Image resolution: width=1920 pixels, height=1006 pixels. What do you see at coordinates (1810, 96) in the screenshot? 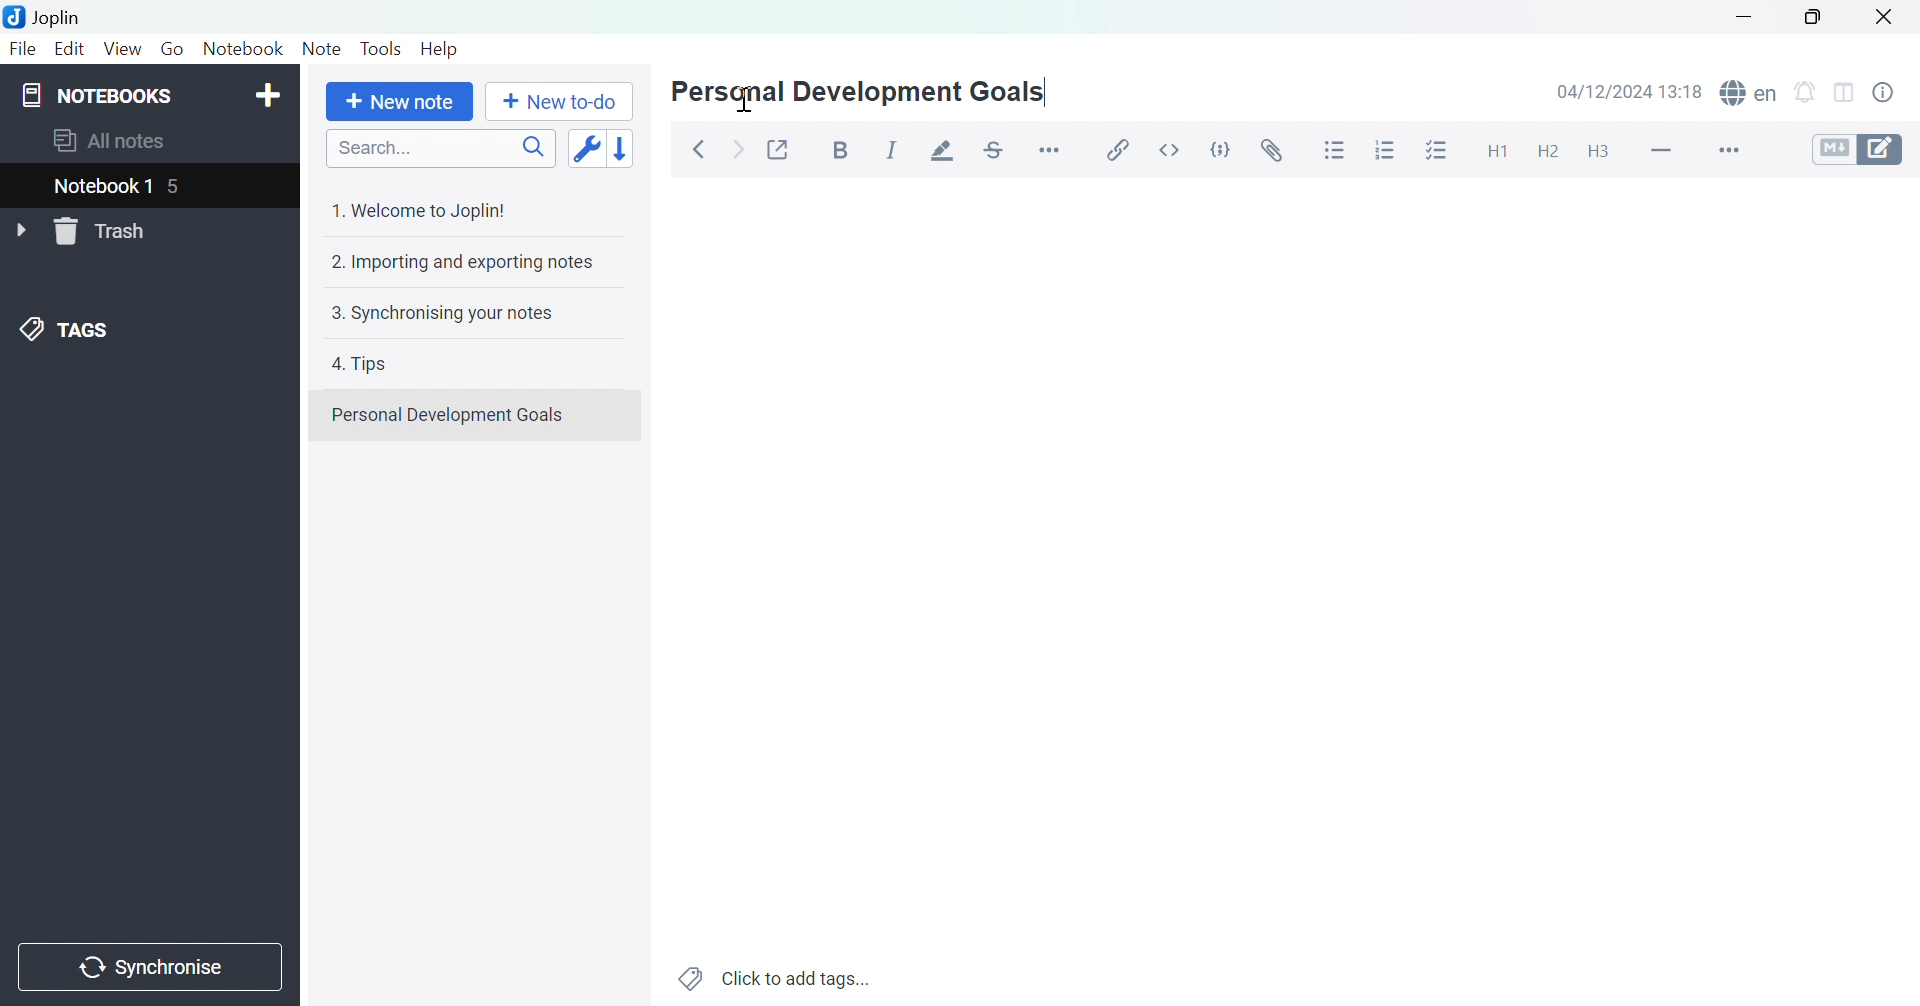
I see `set alarm` at bounding box center [1810, 96].